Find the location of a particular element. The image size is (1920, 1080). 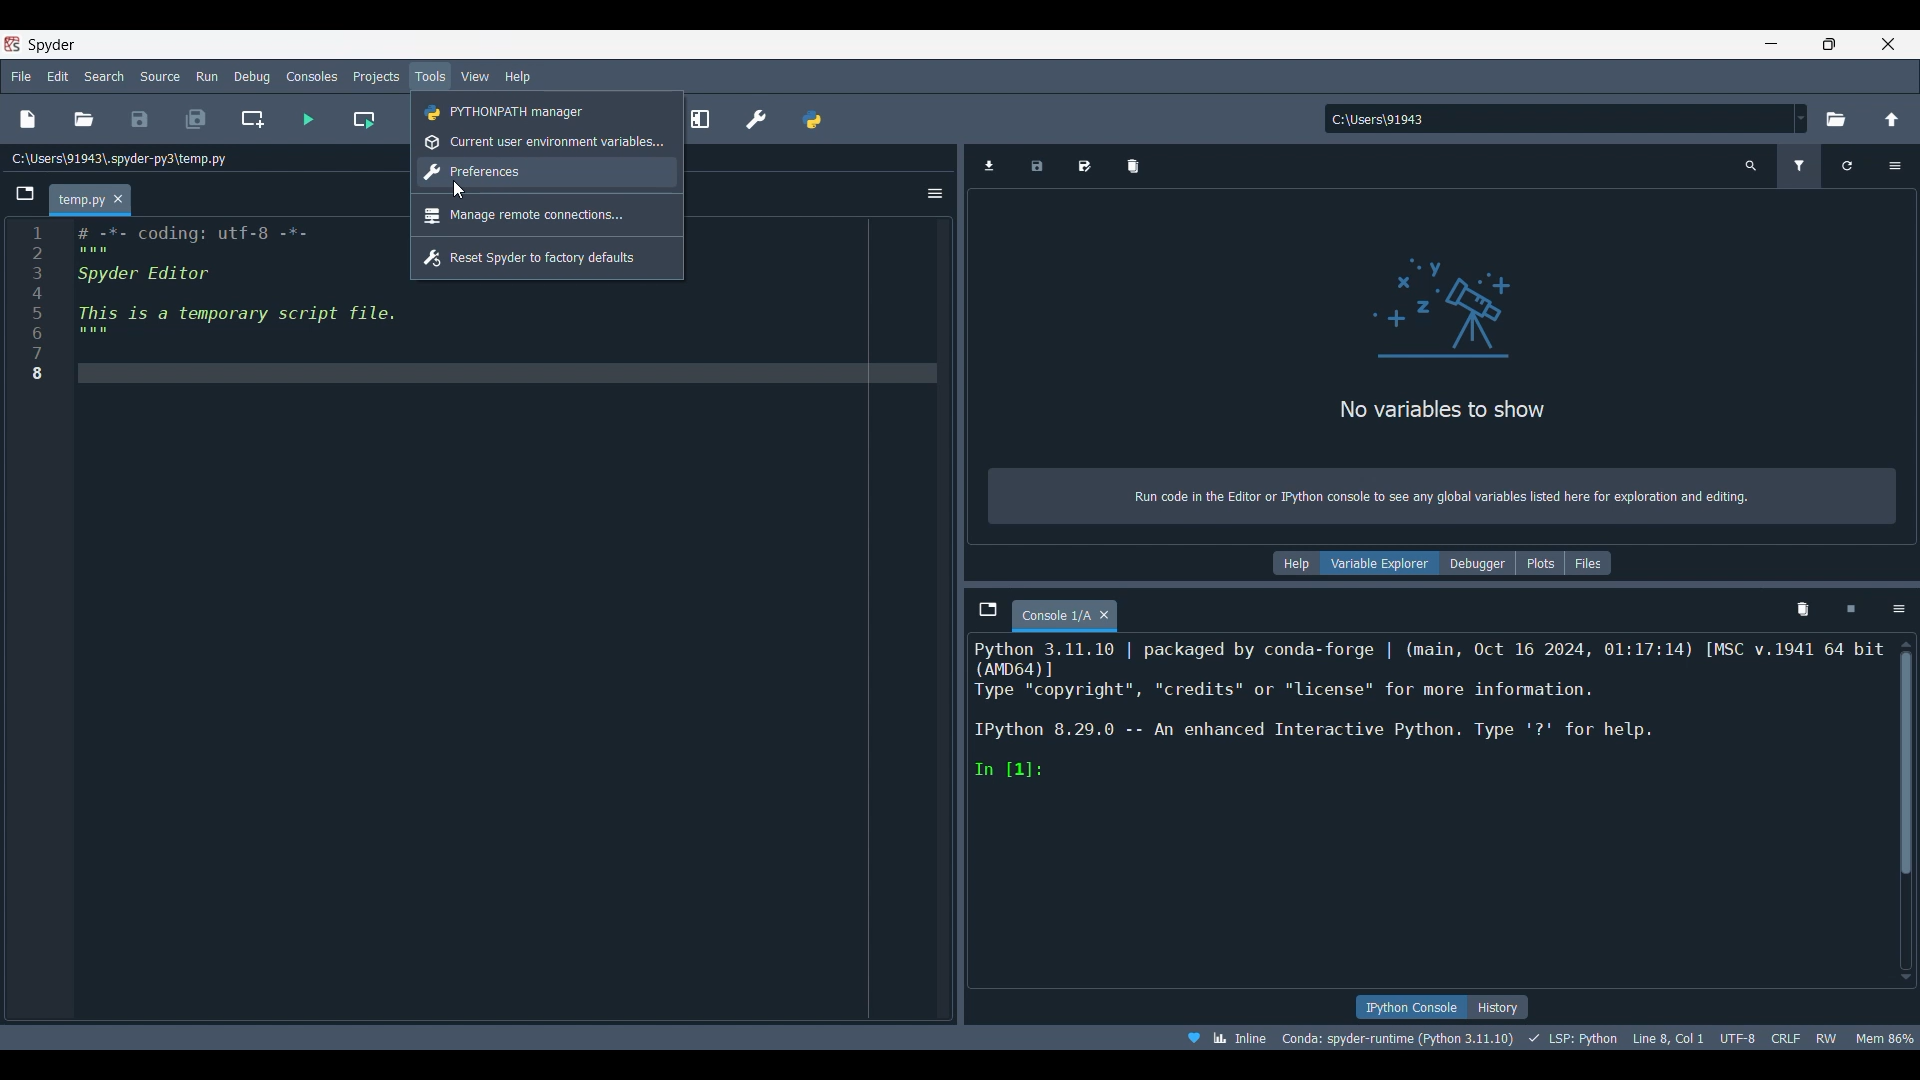

programming language is located at coordinates (1576, 1037).